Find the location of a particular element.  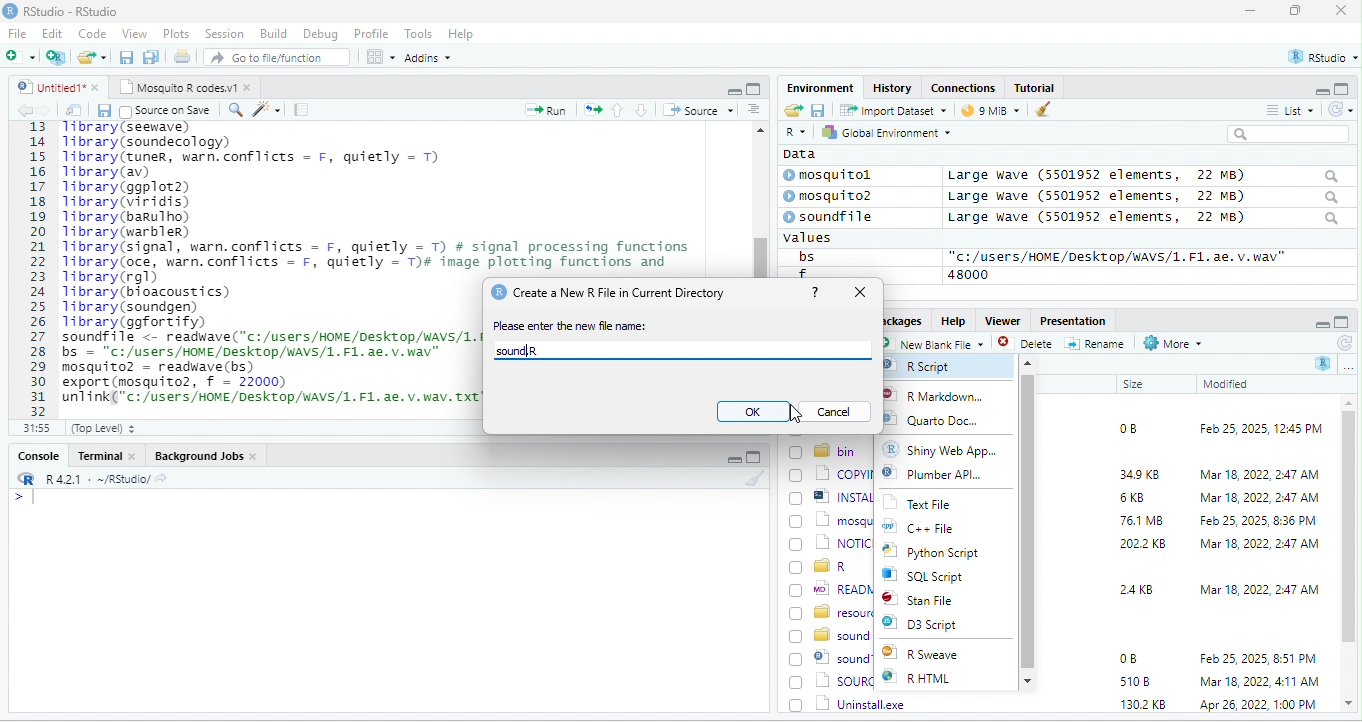

# import Dataset is located at coordinates (891, 109).